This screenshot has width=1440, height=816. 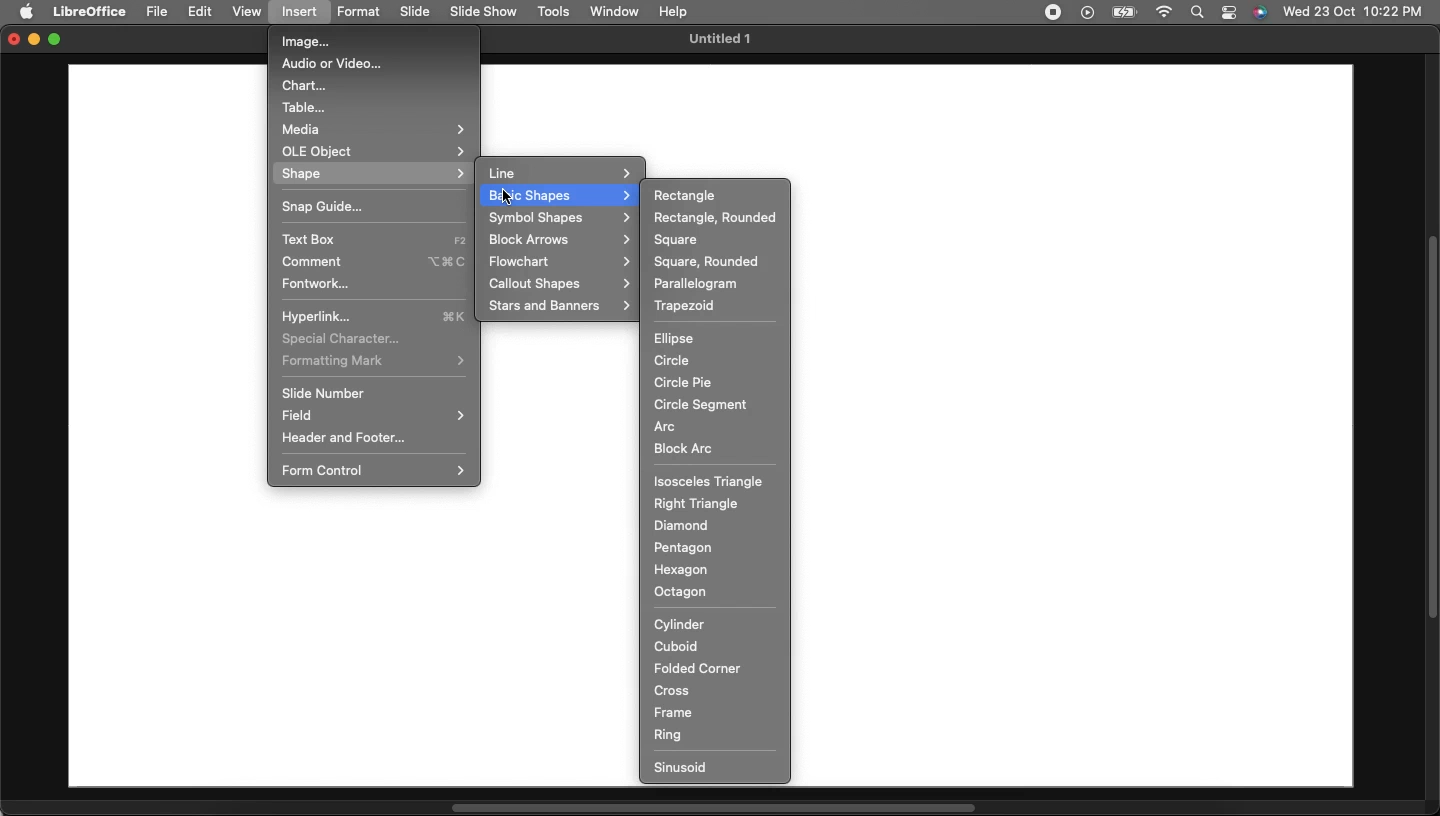 What do you see at coordinates (377, 150) in the screenshot?
I see `OLE object` at bounding box center [377, 150].